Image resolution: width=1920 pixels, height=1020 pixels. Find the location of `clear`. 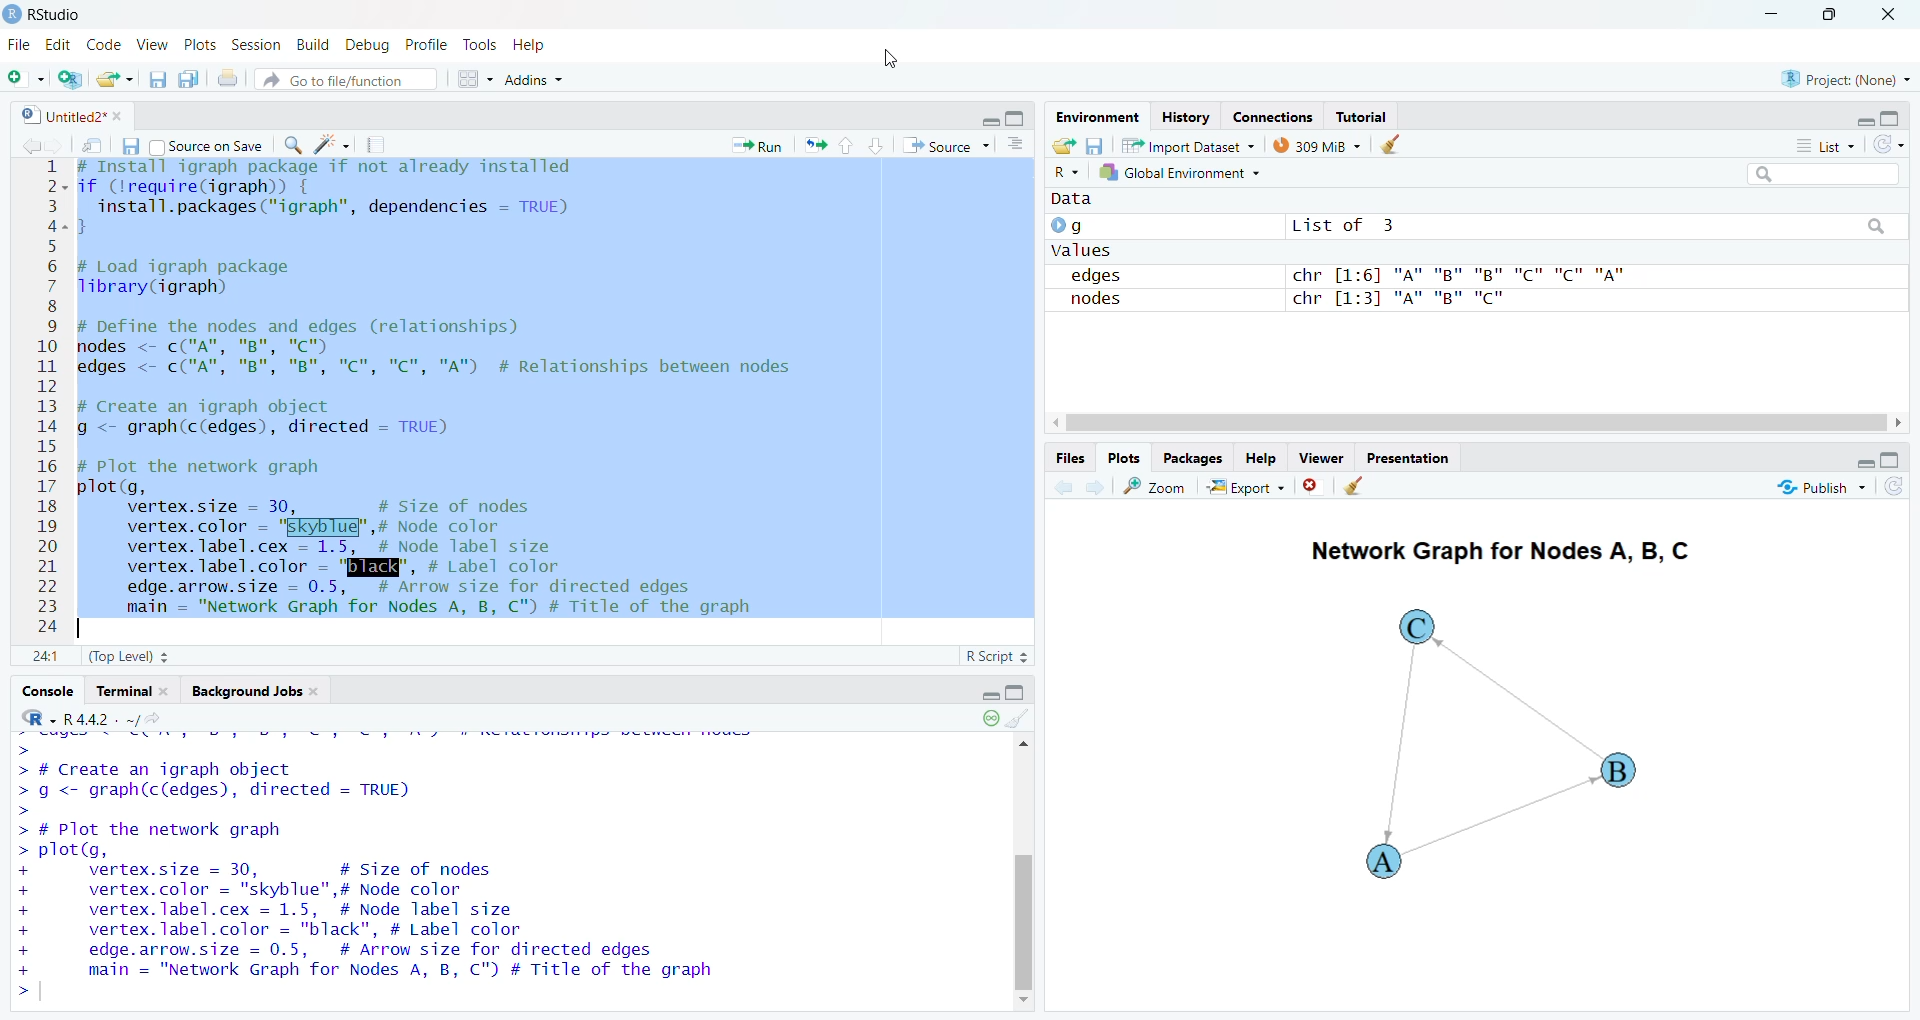

clear is located at coordinates (1022, 721).